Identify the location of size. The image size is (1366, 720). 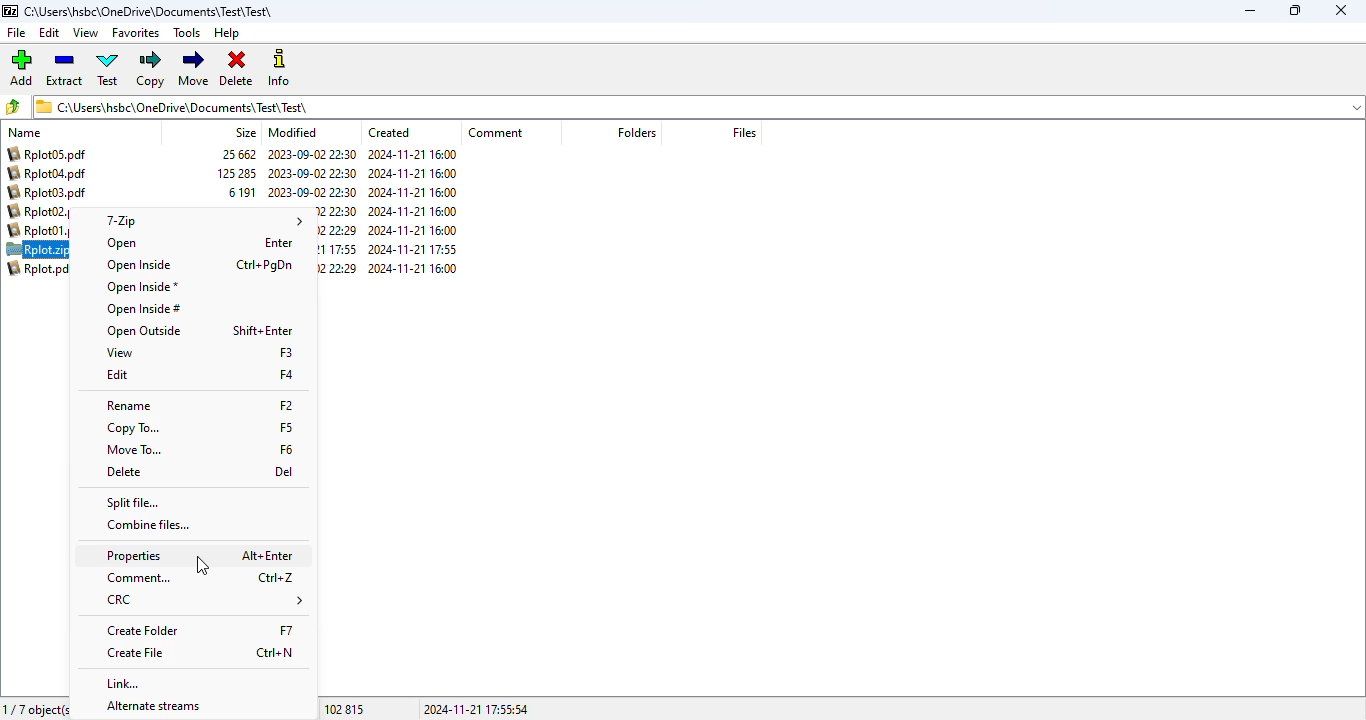
(236, 175).